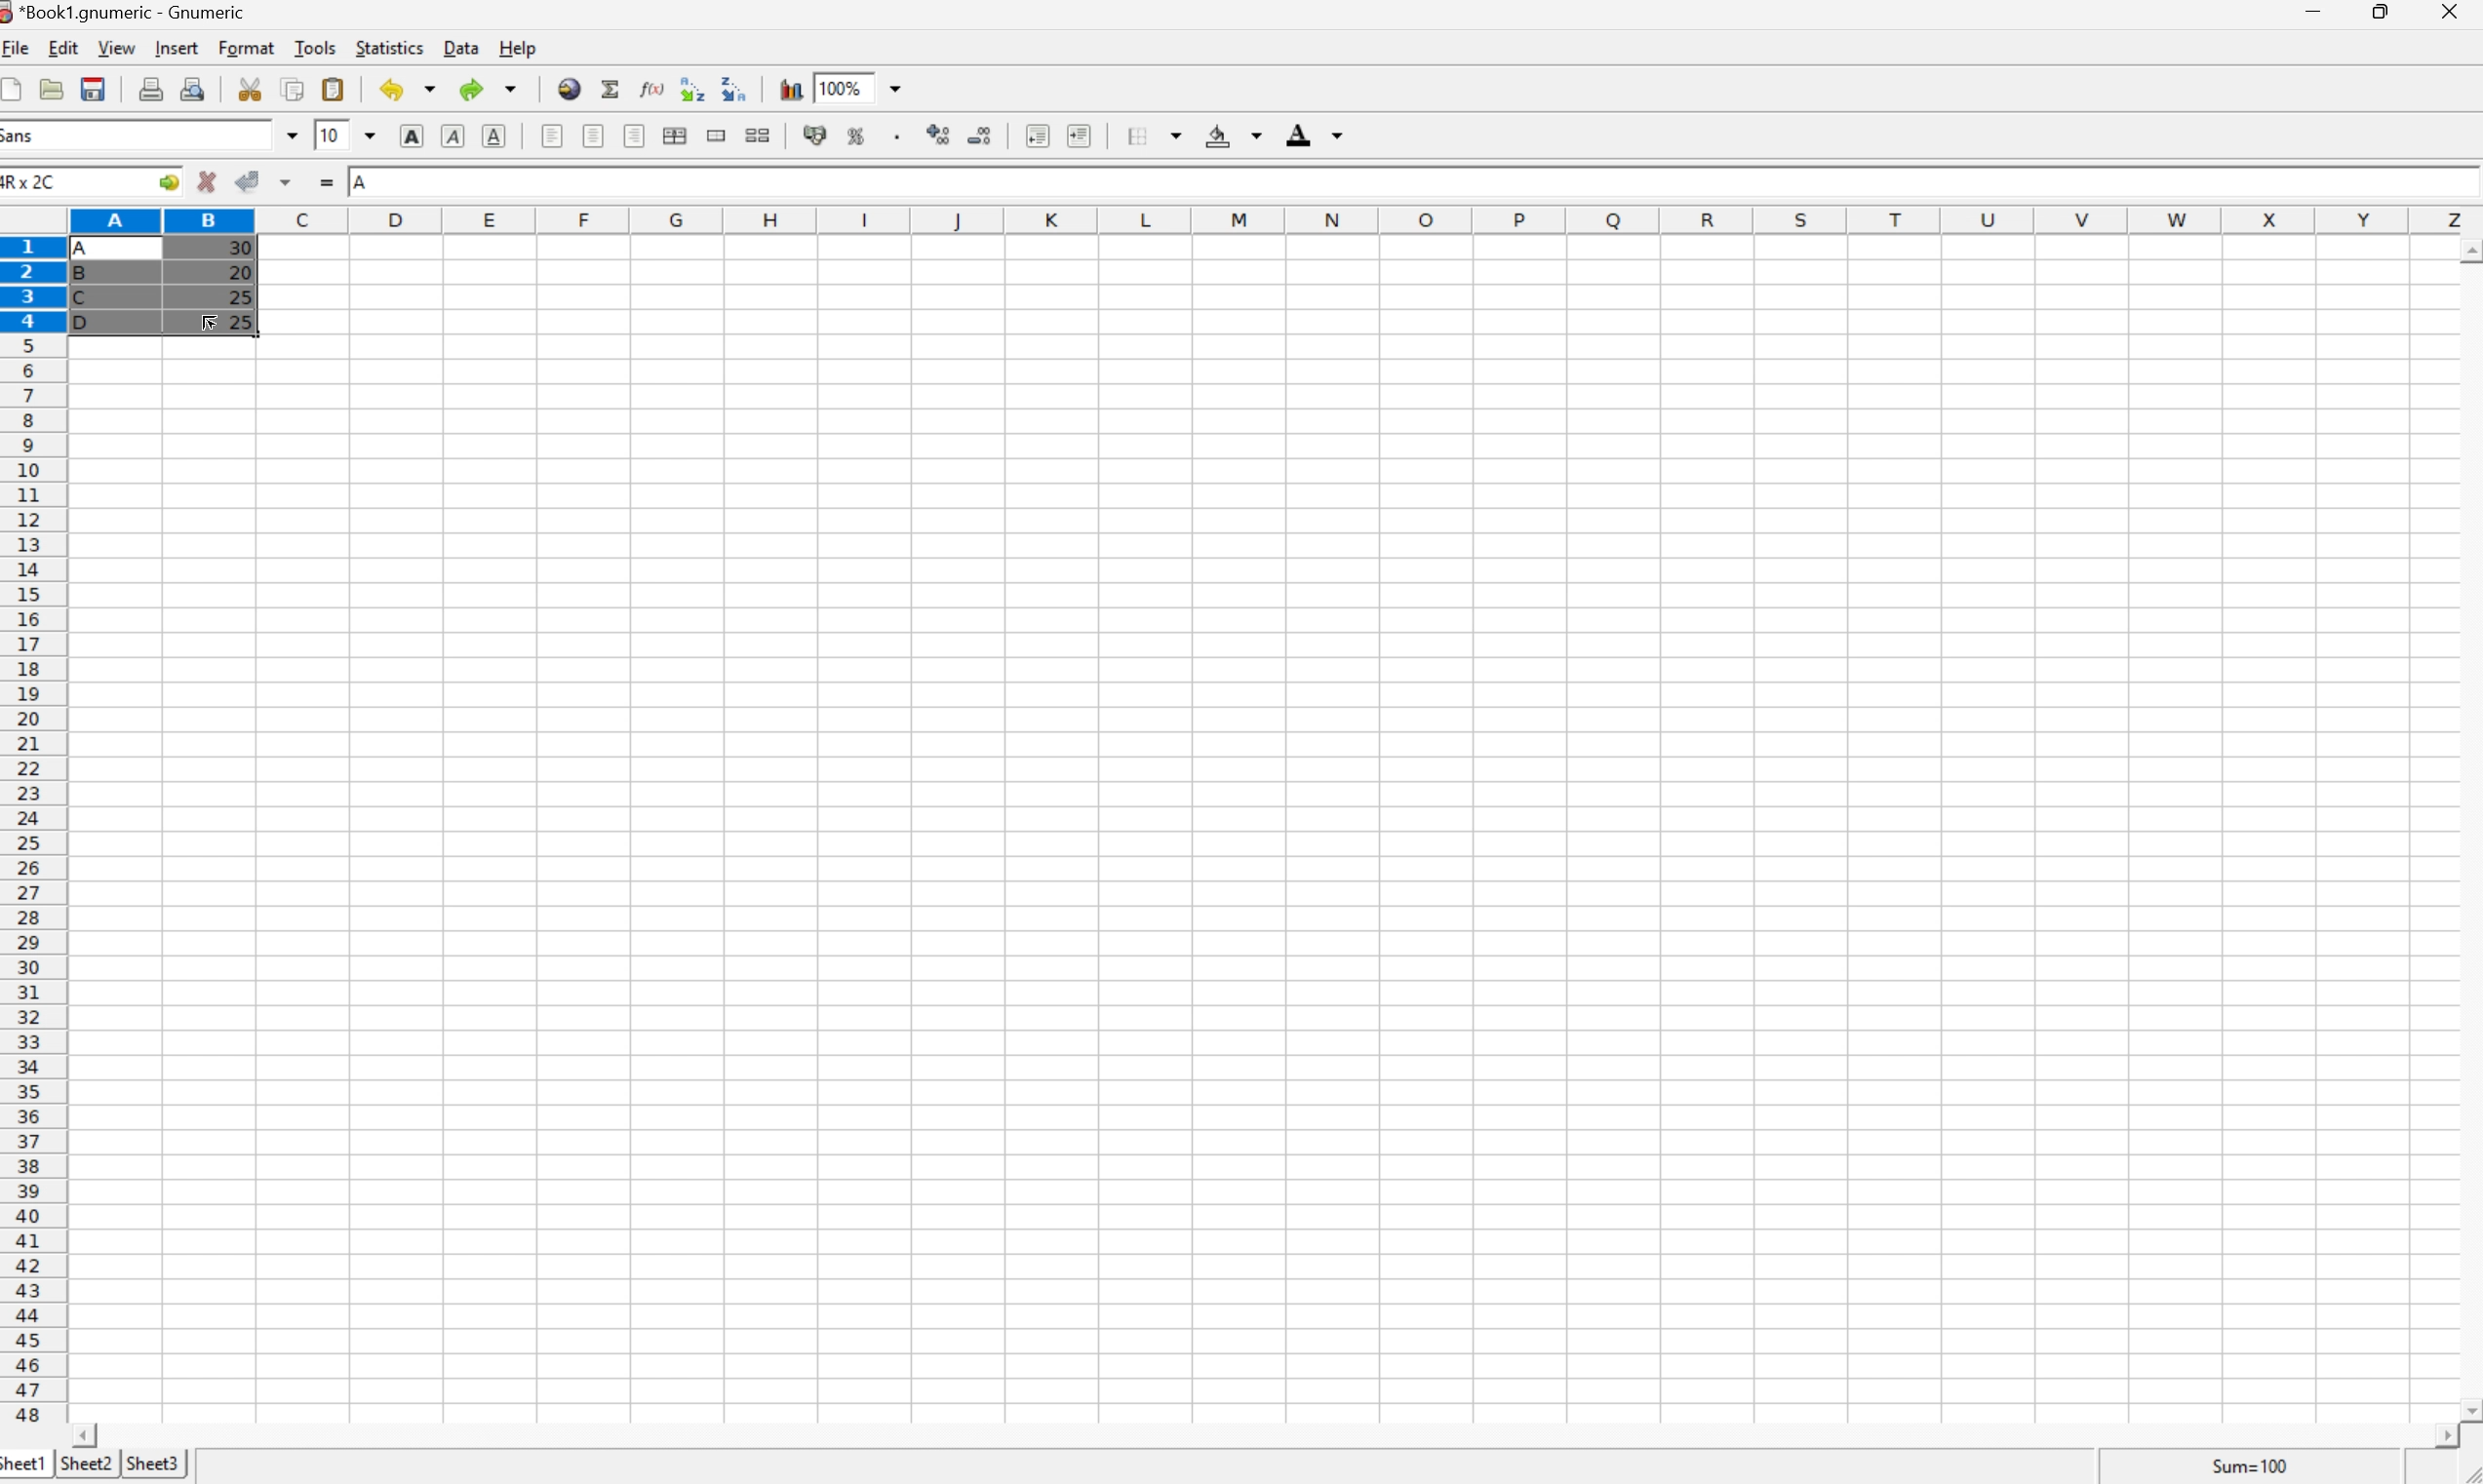  I want to click on Borders, so click(1147, 134).